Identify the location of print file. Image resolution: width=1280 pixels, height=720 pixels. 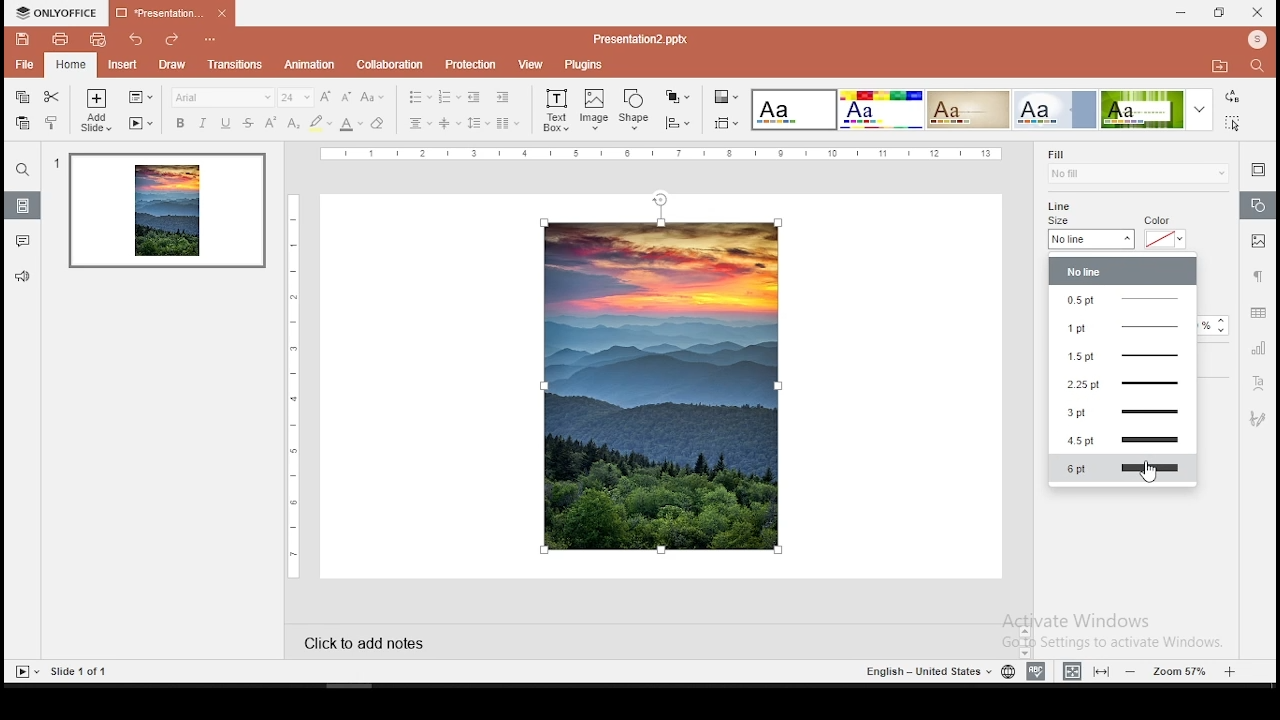
(54, 39).